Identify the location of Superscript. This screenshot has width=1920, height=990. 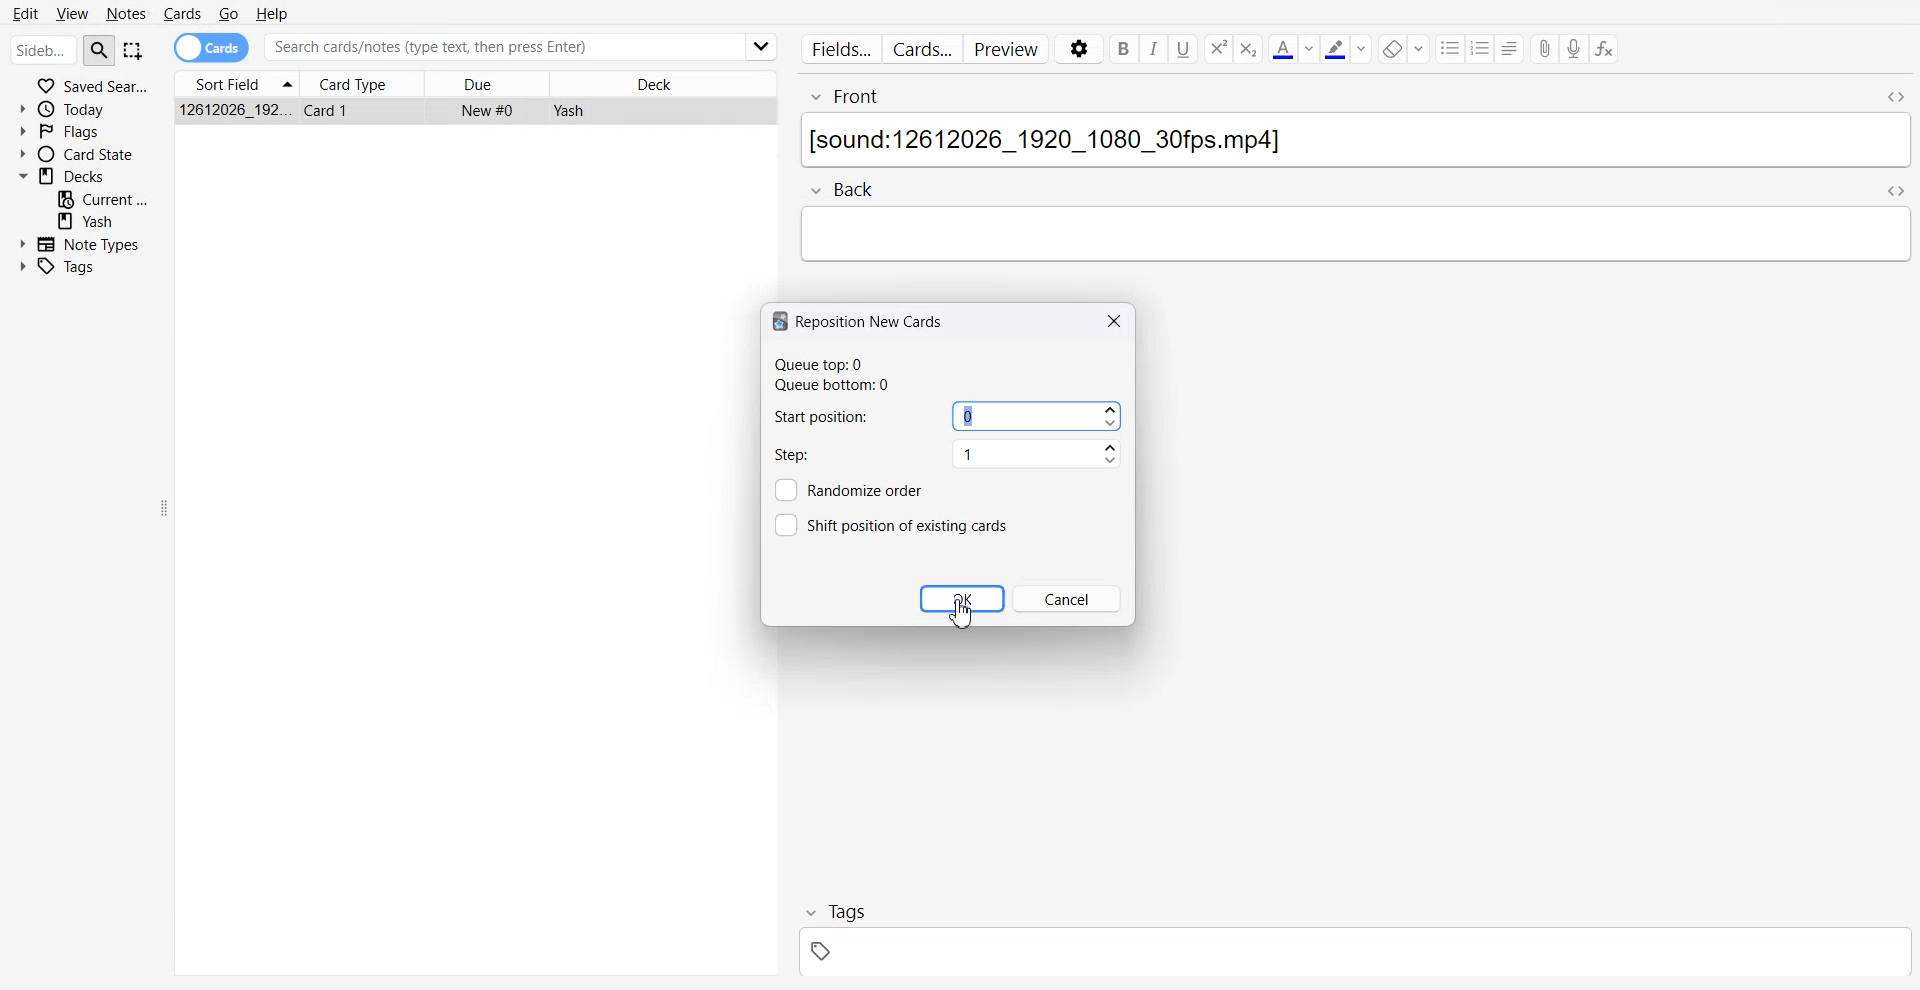
(1250, 49).